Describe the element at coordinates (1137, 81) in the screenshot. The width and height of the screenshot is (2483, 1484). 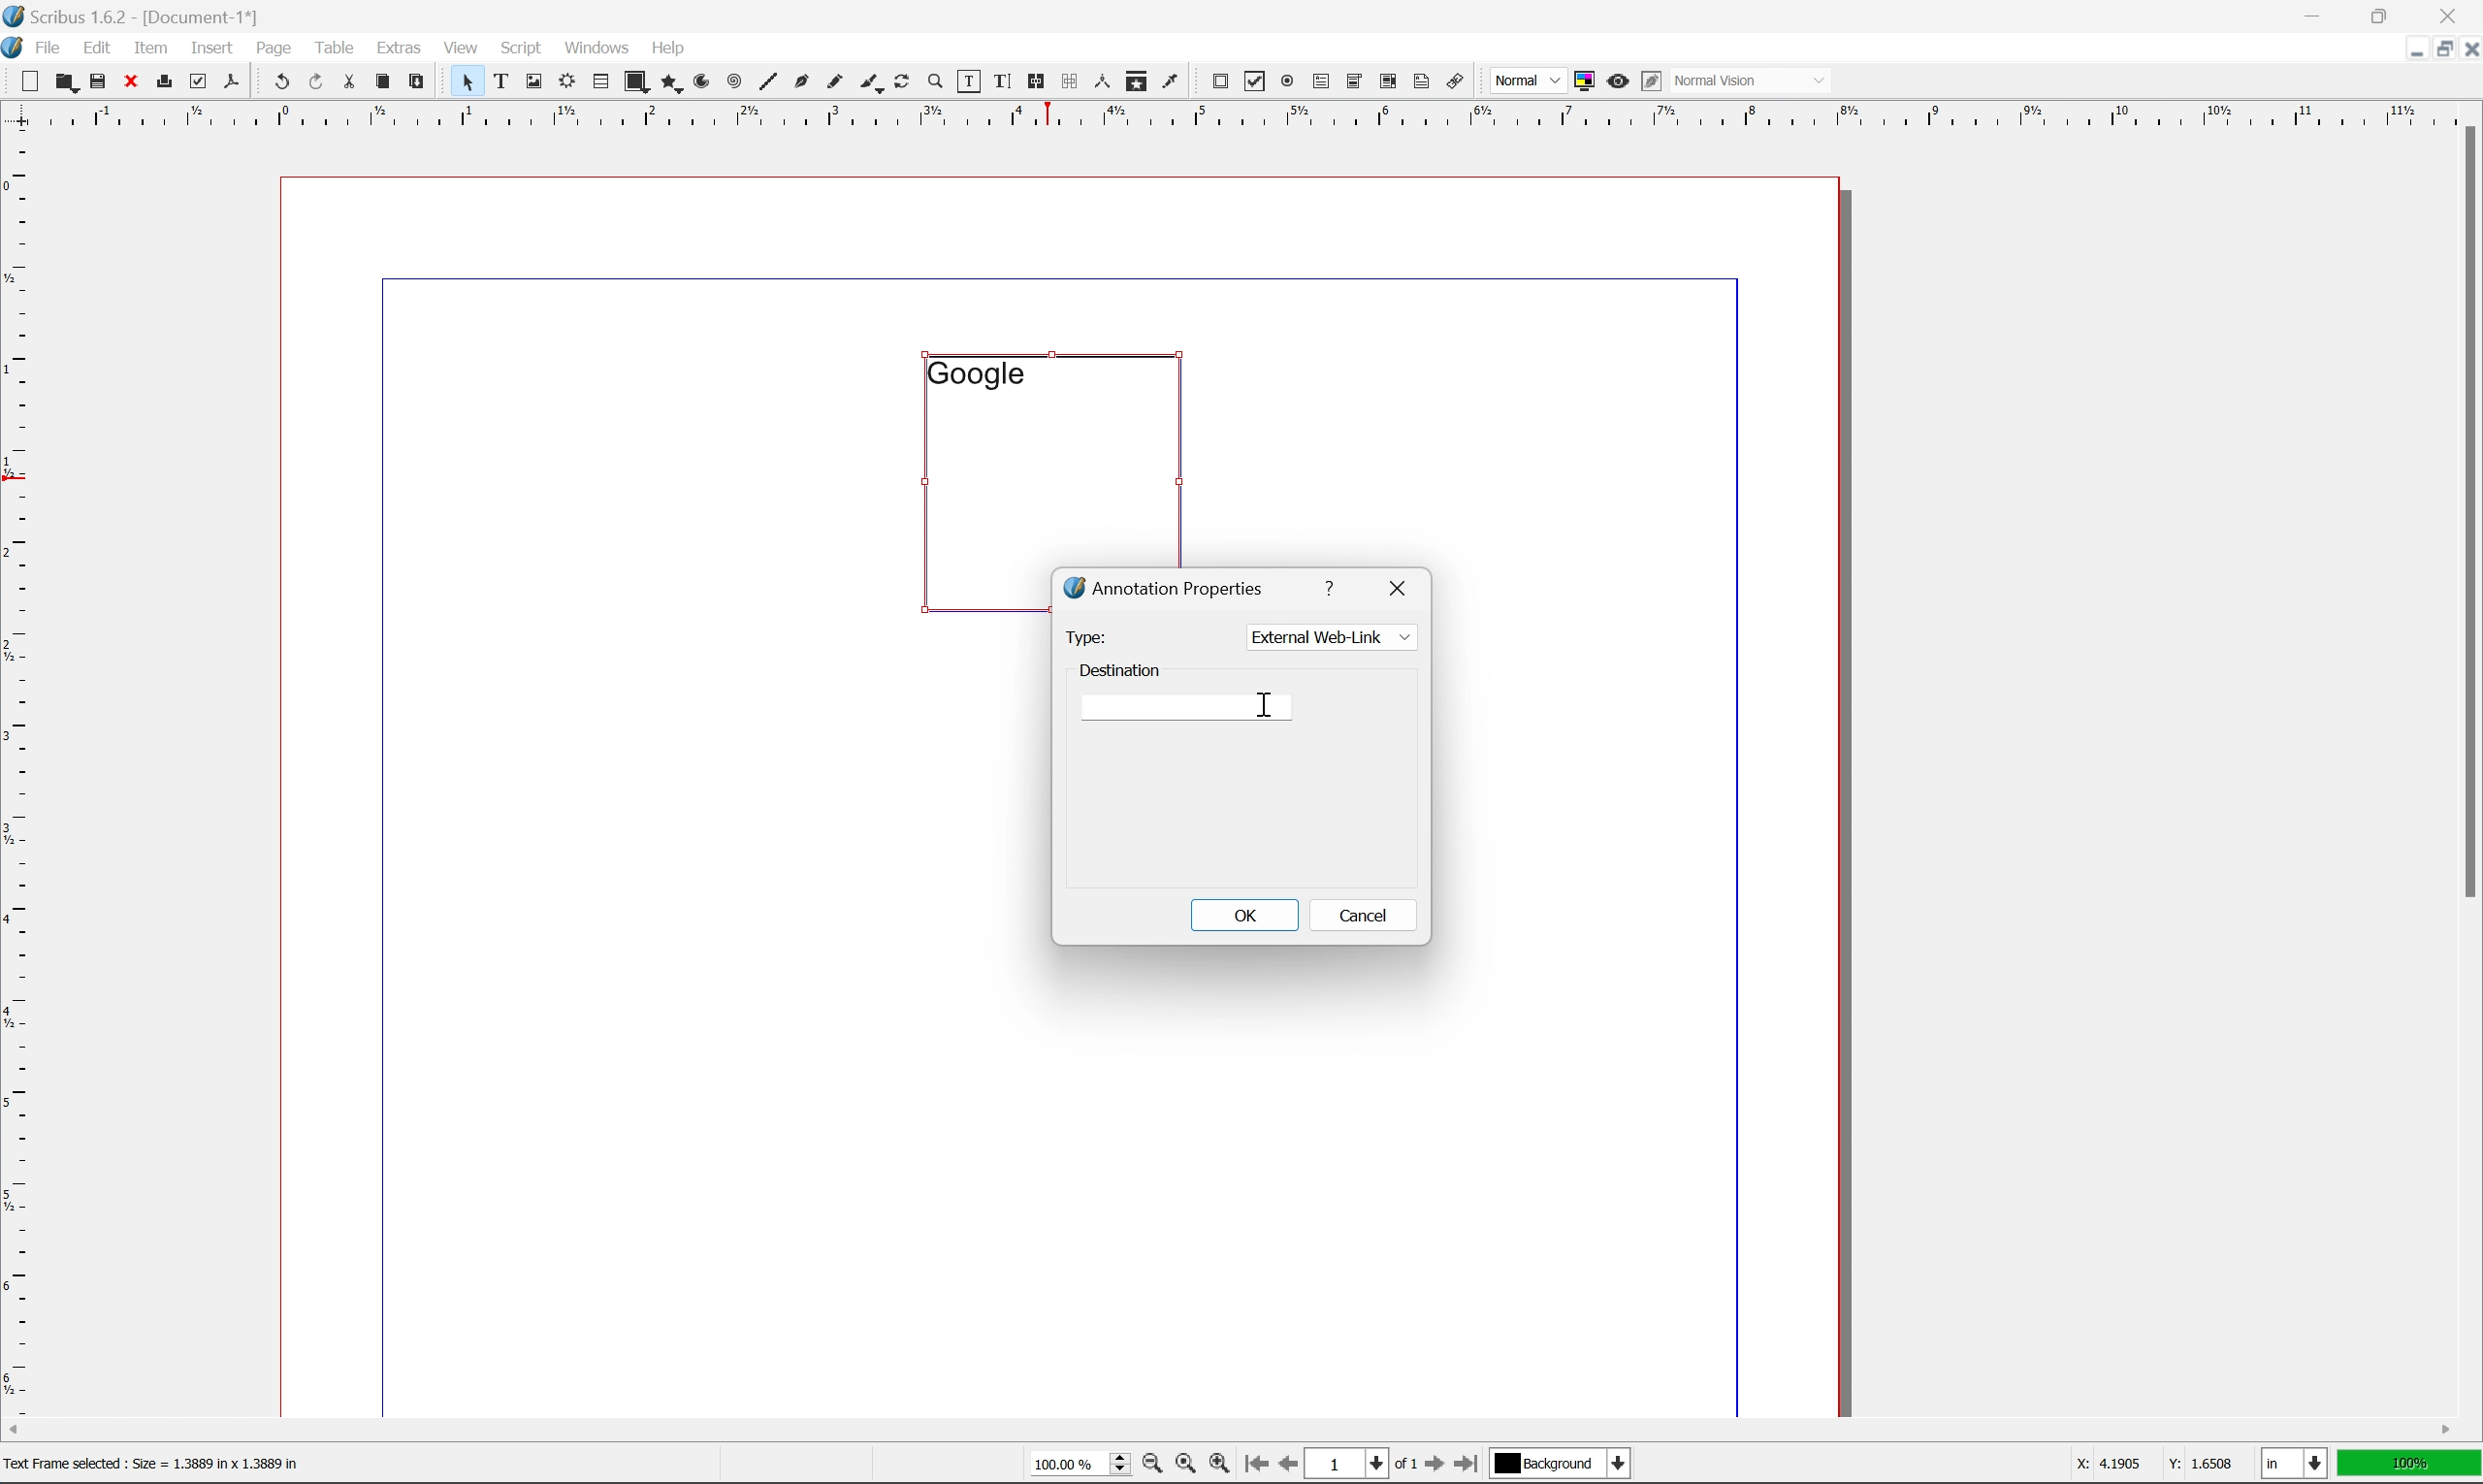
I see `copy item properties` at that location.